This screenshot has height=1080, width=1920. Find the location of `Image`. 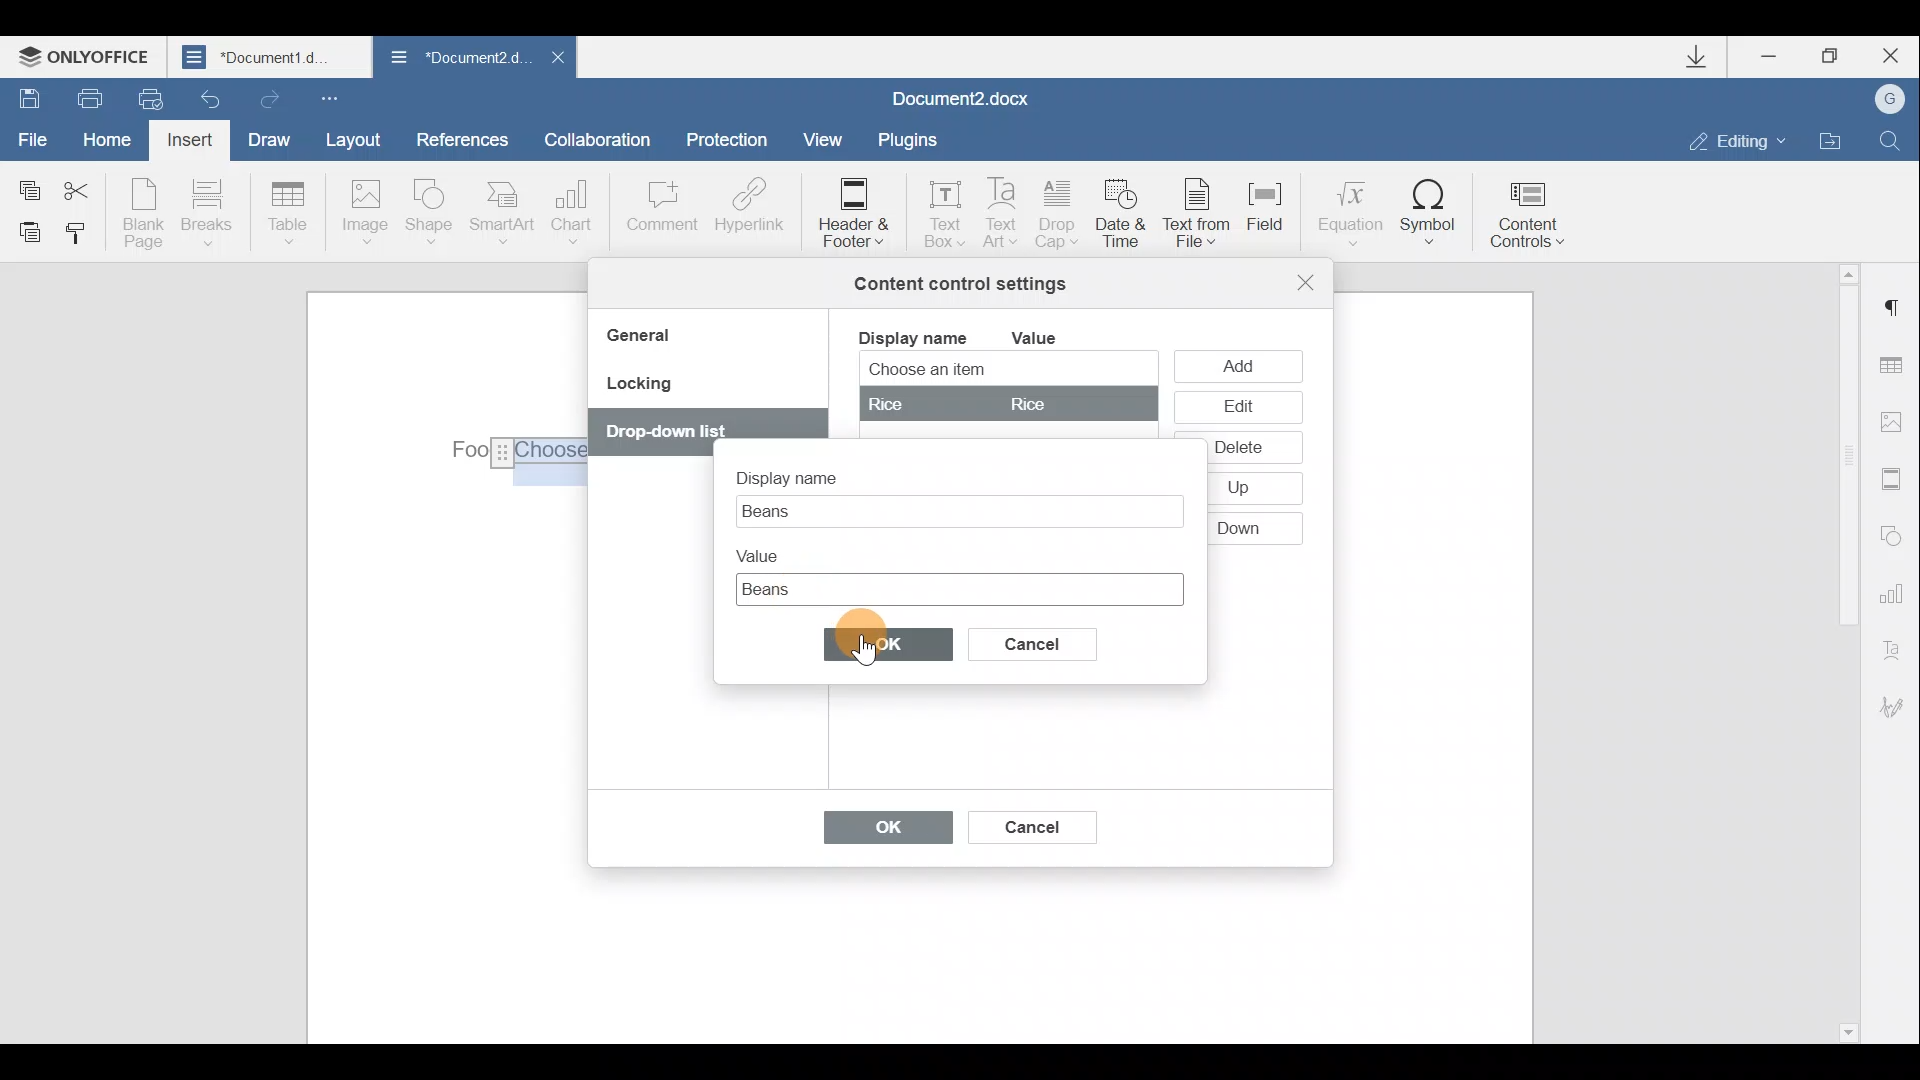

Image is located at coordinates (364, 214).